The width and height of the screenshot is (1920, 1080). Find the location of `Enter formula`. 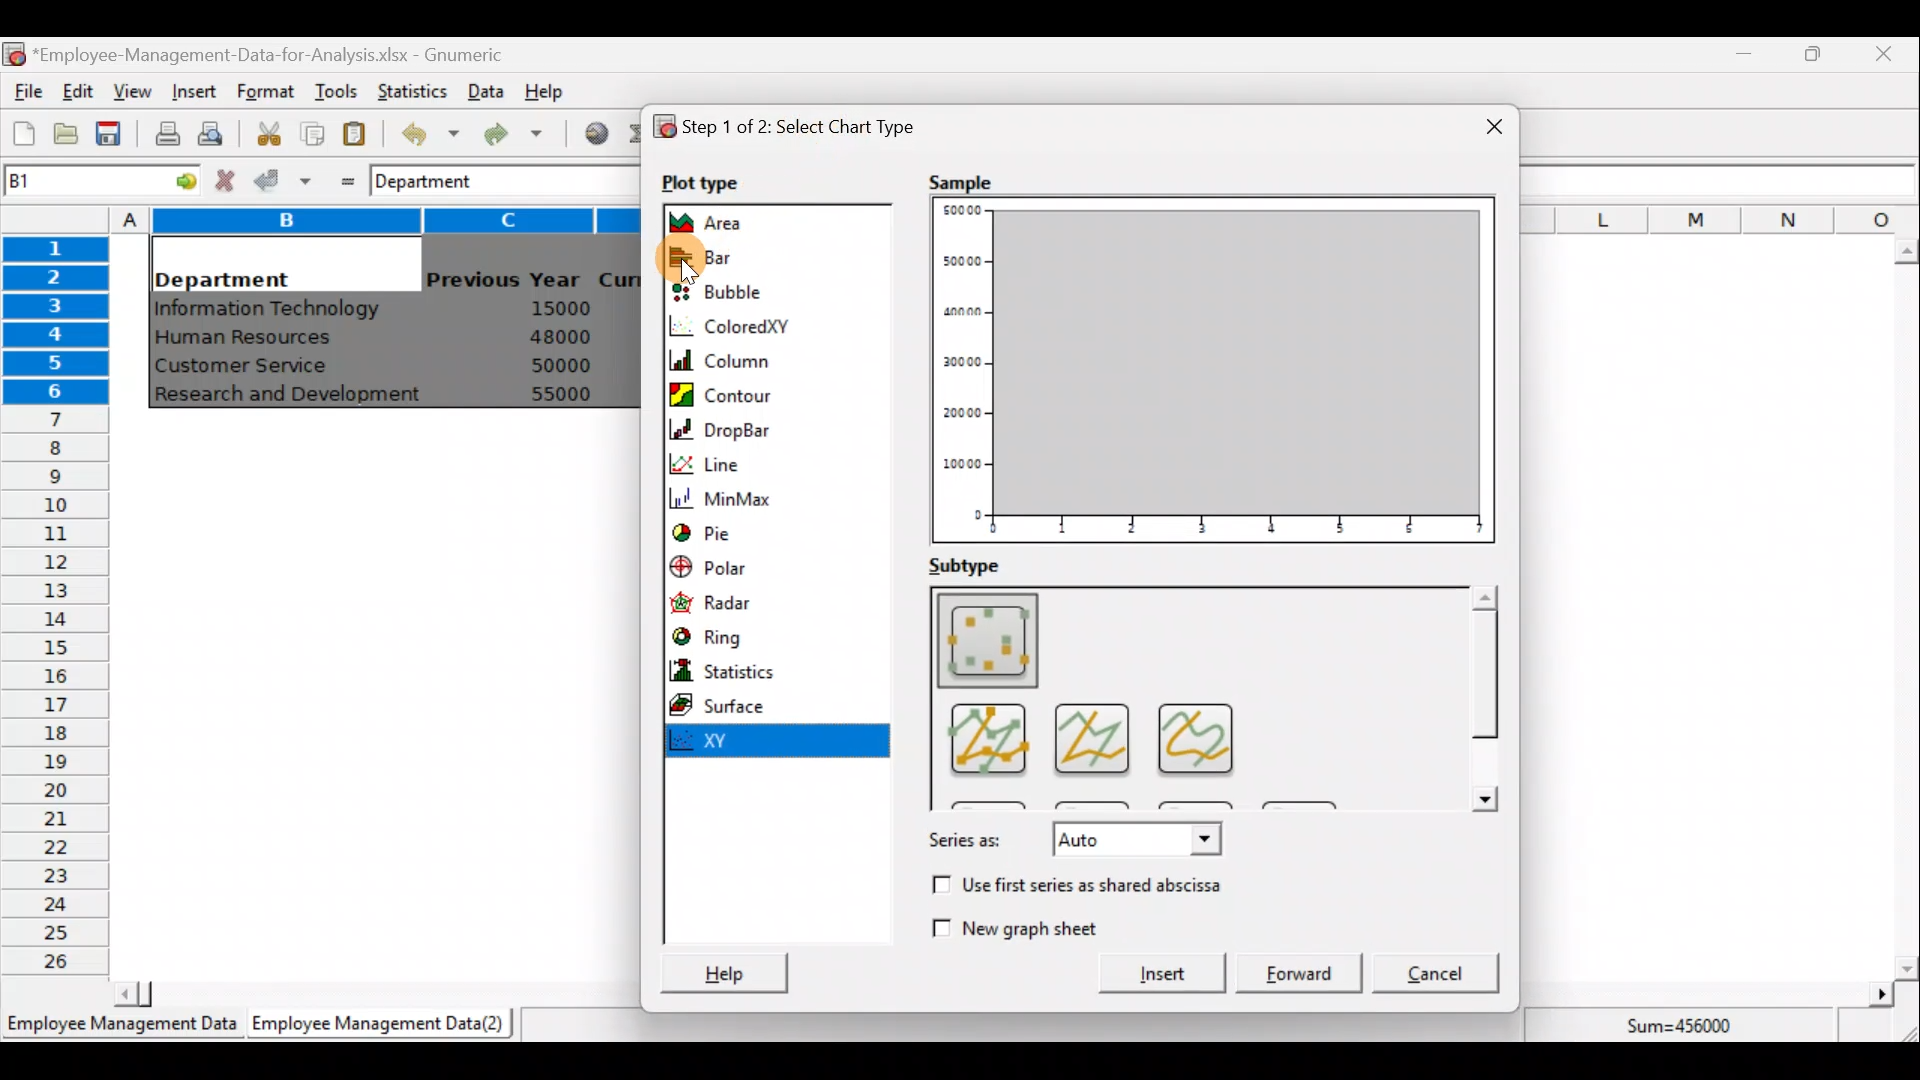

Enter formula is located at coordinates (342, 177).